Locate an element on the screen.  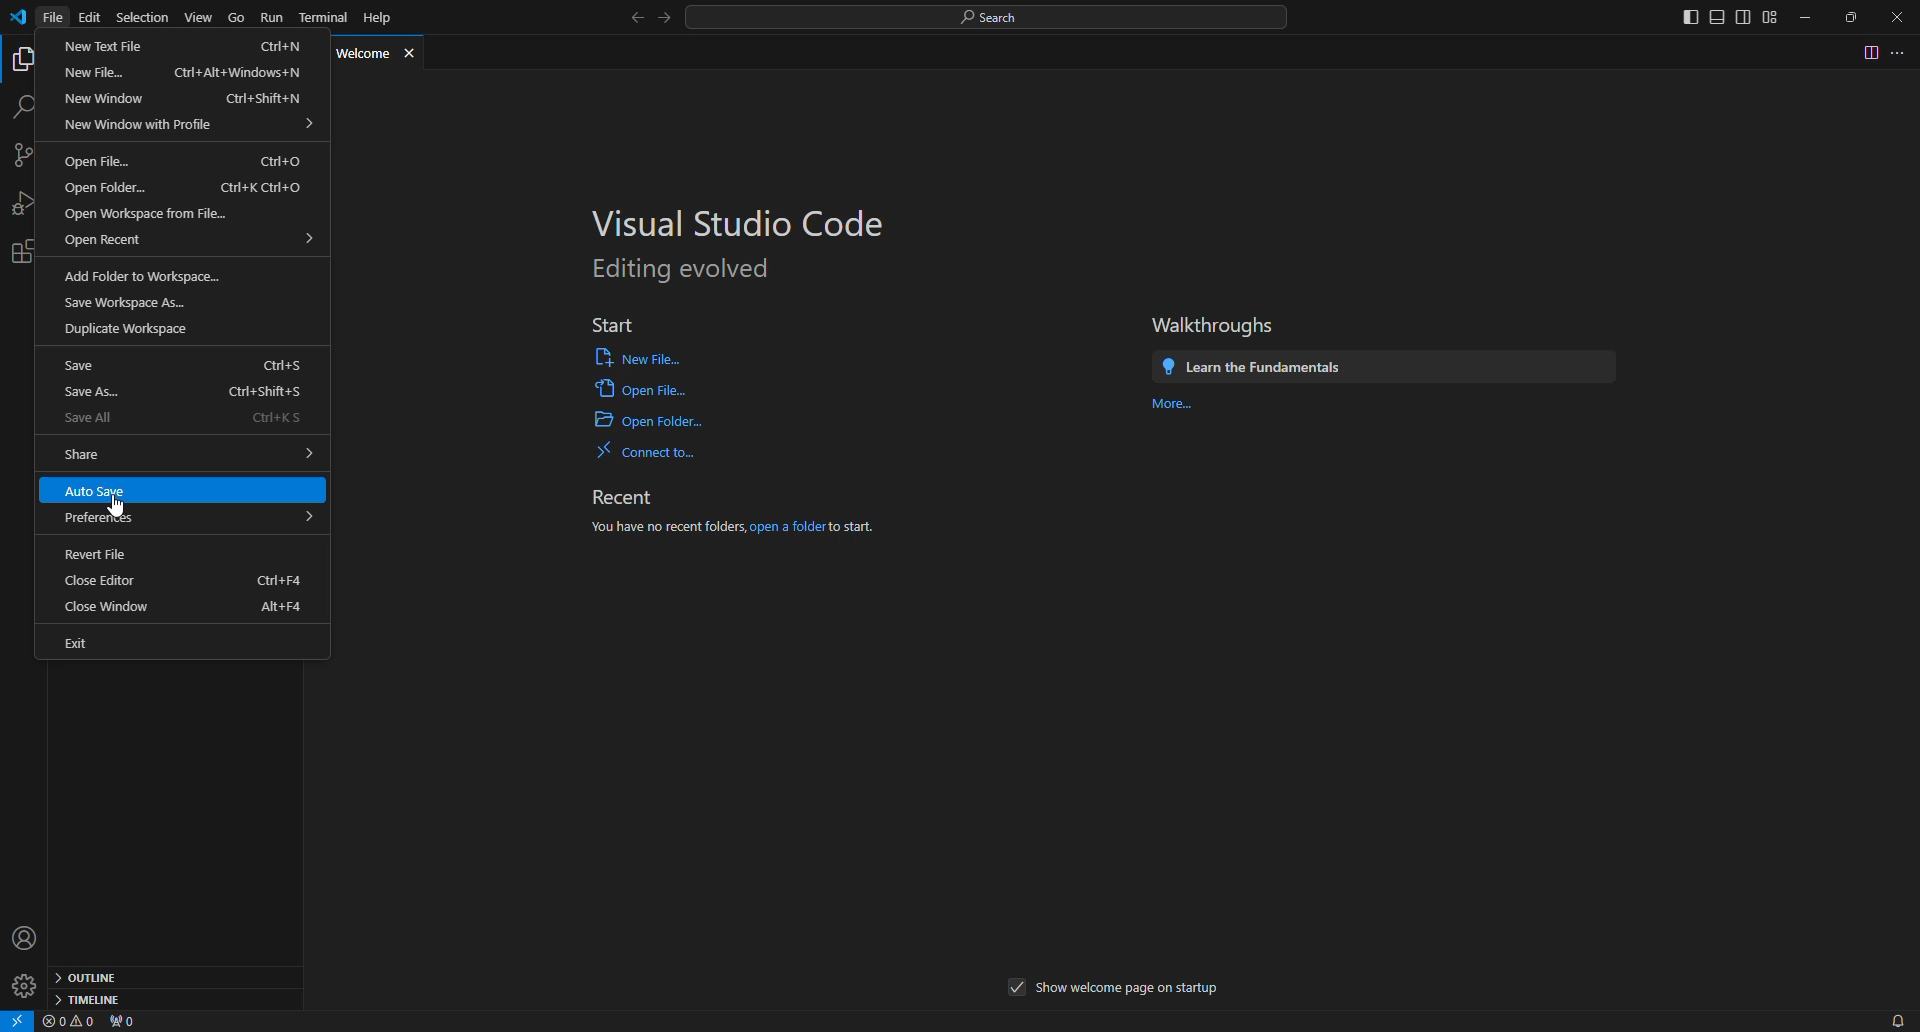
walkthroughs is located at coordinates (1215, 325).